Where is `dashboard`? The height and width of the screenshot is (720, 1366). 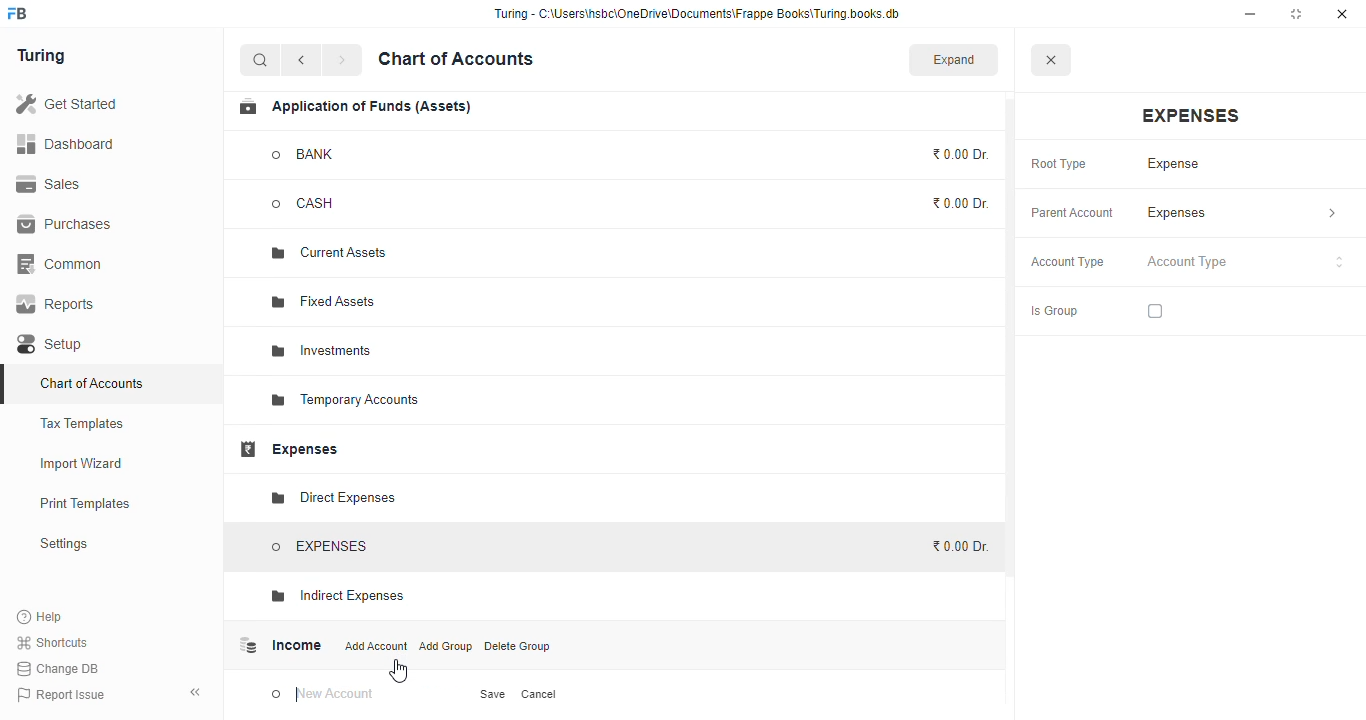 dashboard is located at coordinates (65, 143).